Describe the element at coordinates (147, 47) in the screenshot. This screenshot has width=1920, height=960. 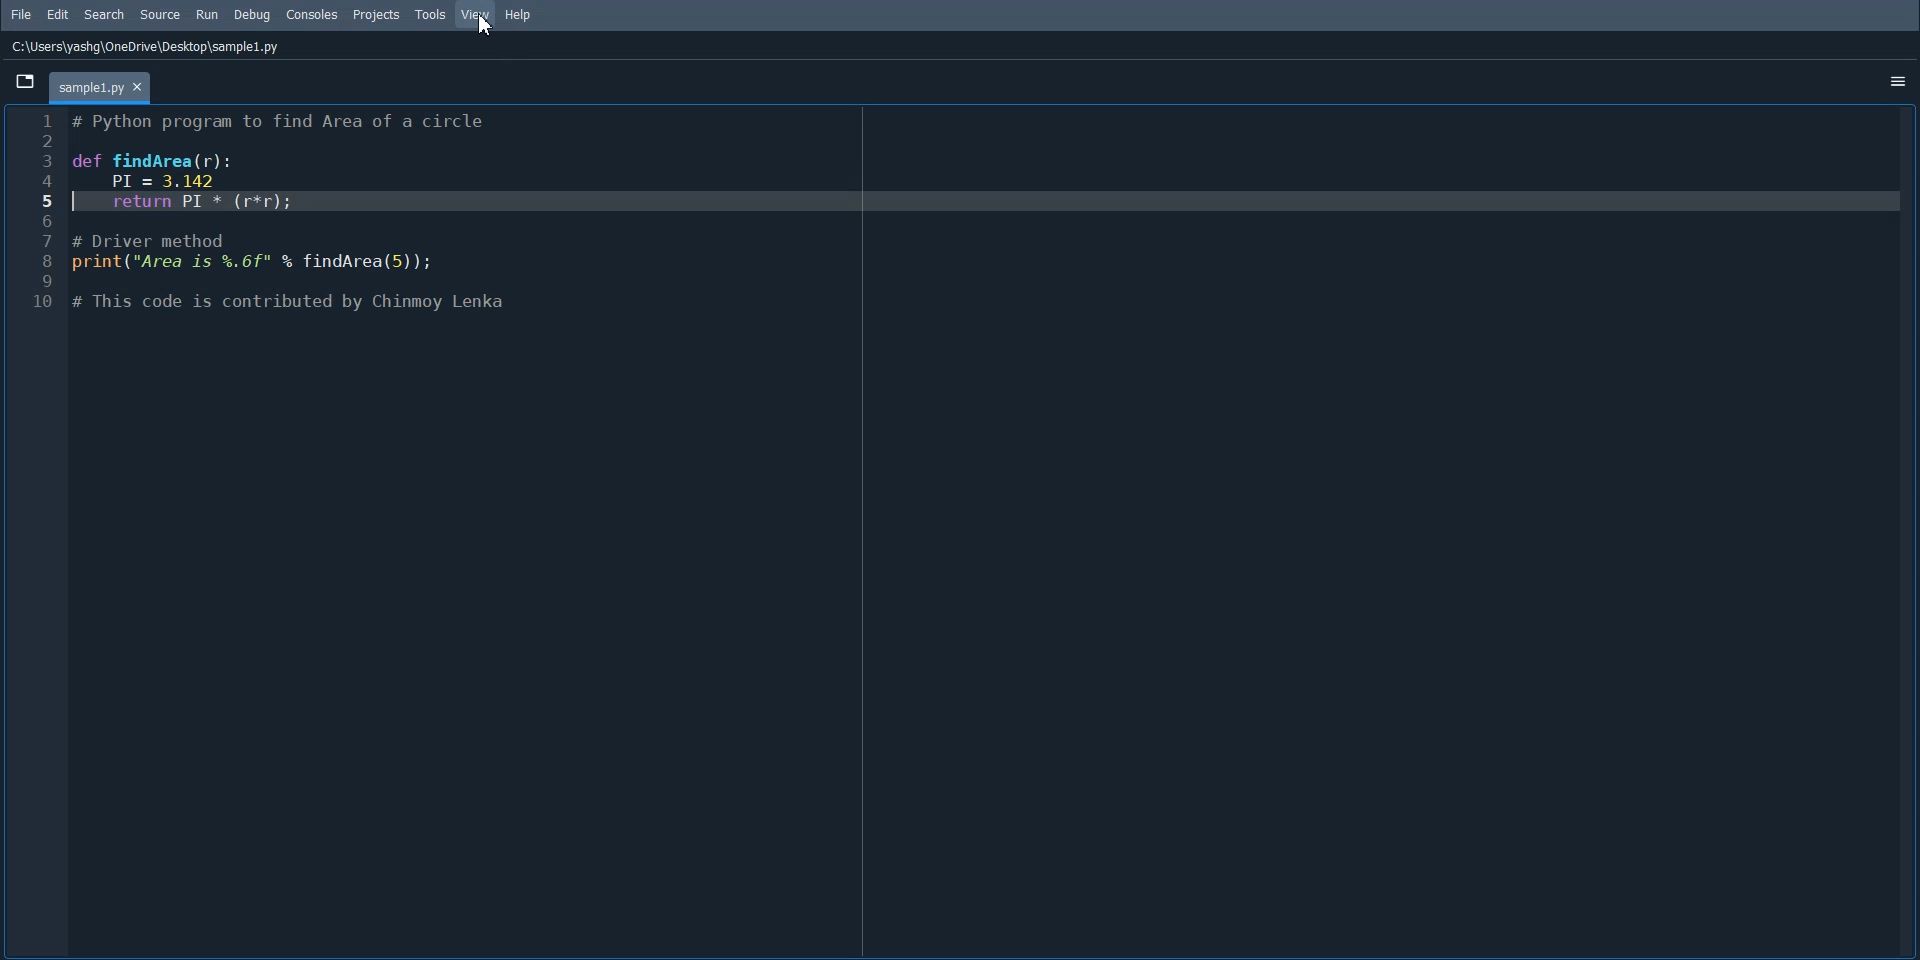
I see `File path address` at that location.